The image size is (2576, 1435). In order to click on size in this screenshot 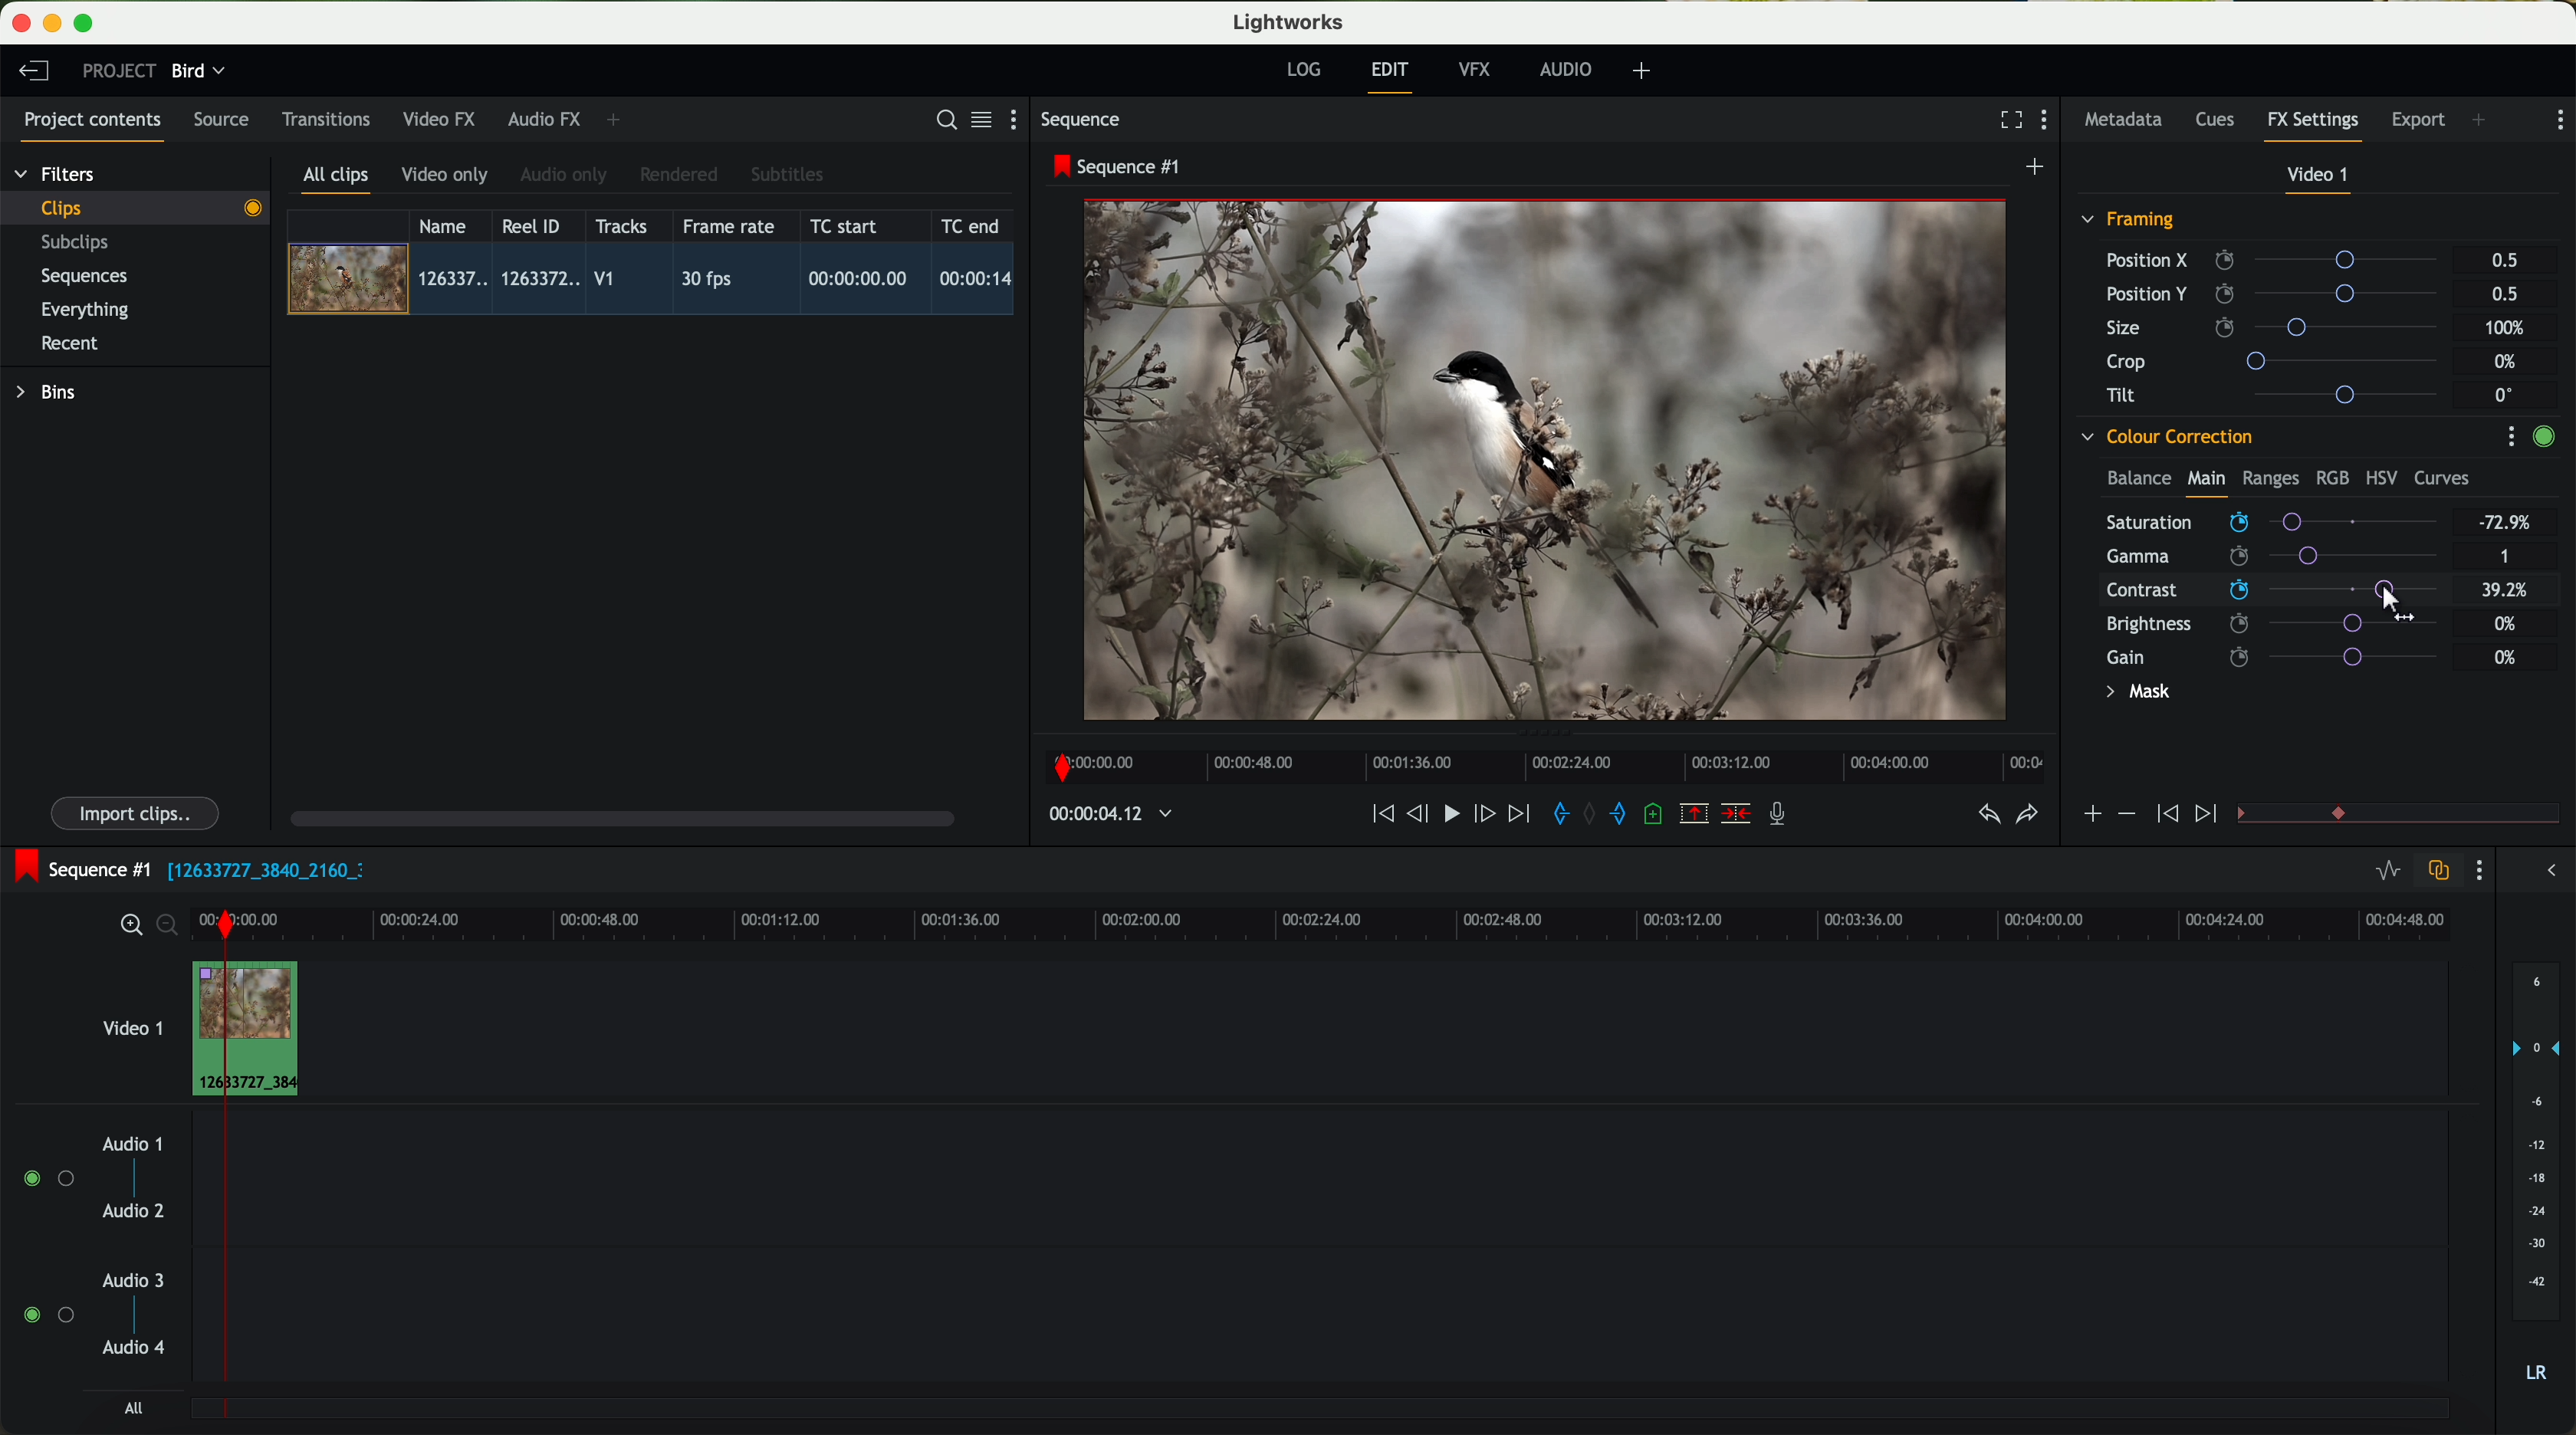, I will do `click(2277, 328)`.